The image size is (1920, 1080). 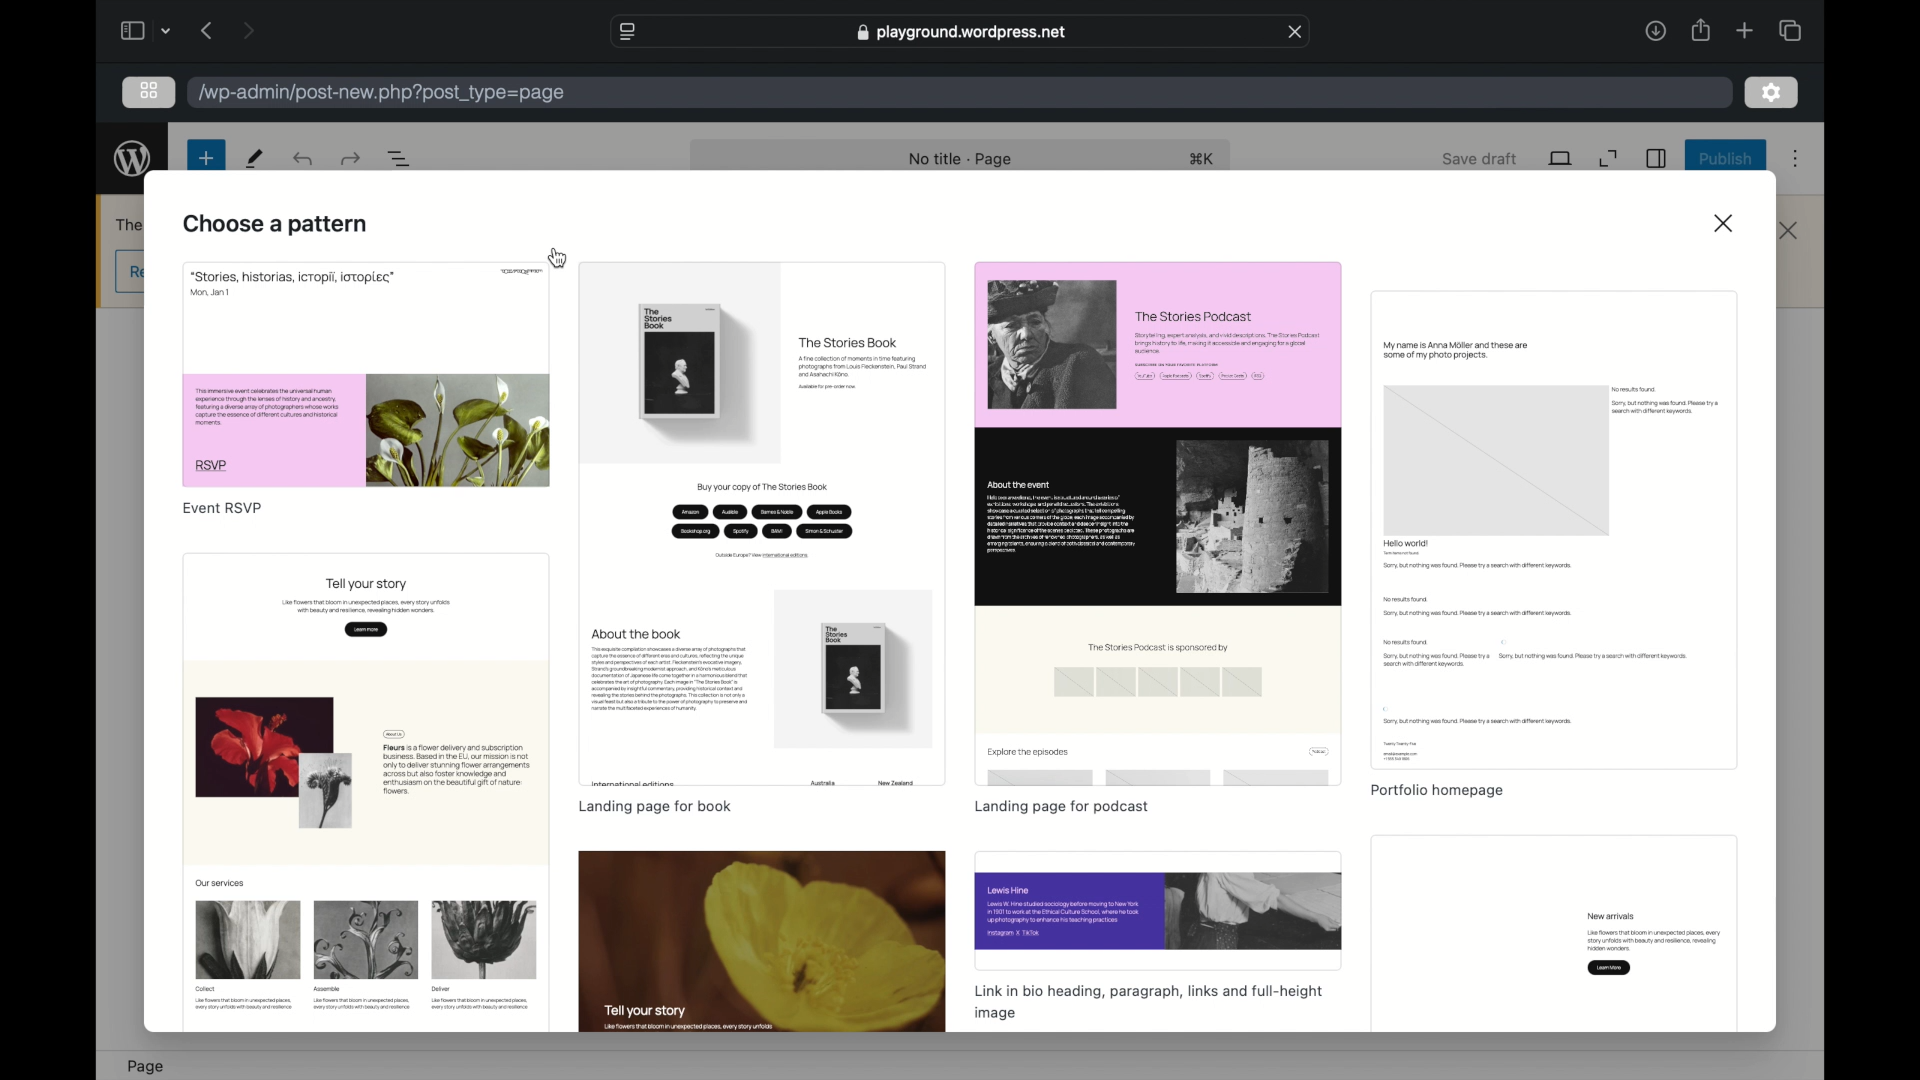 I want to click on more options, so click(x=1796, y=159).